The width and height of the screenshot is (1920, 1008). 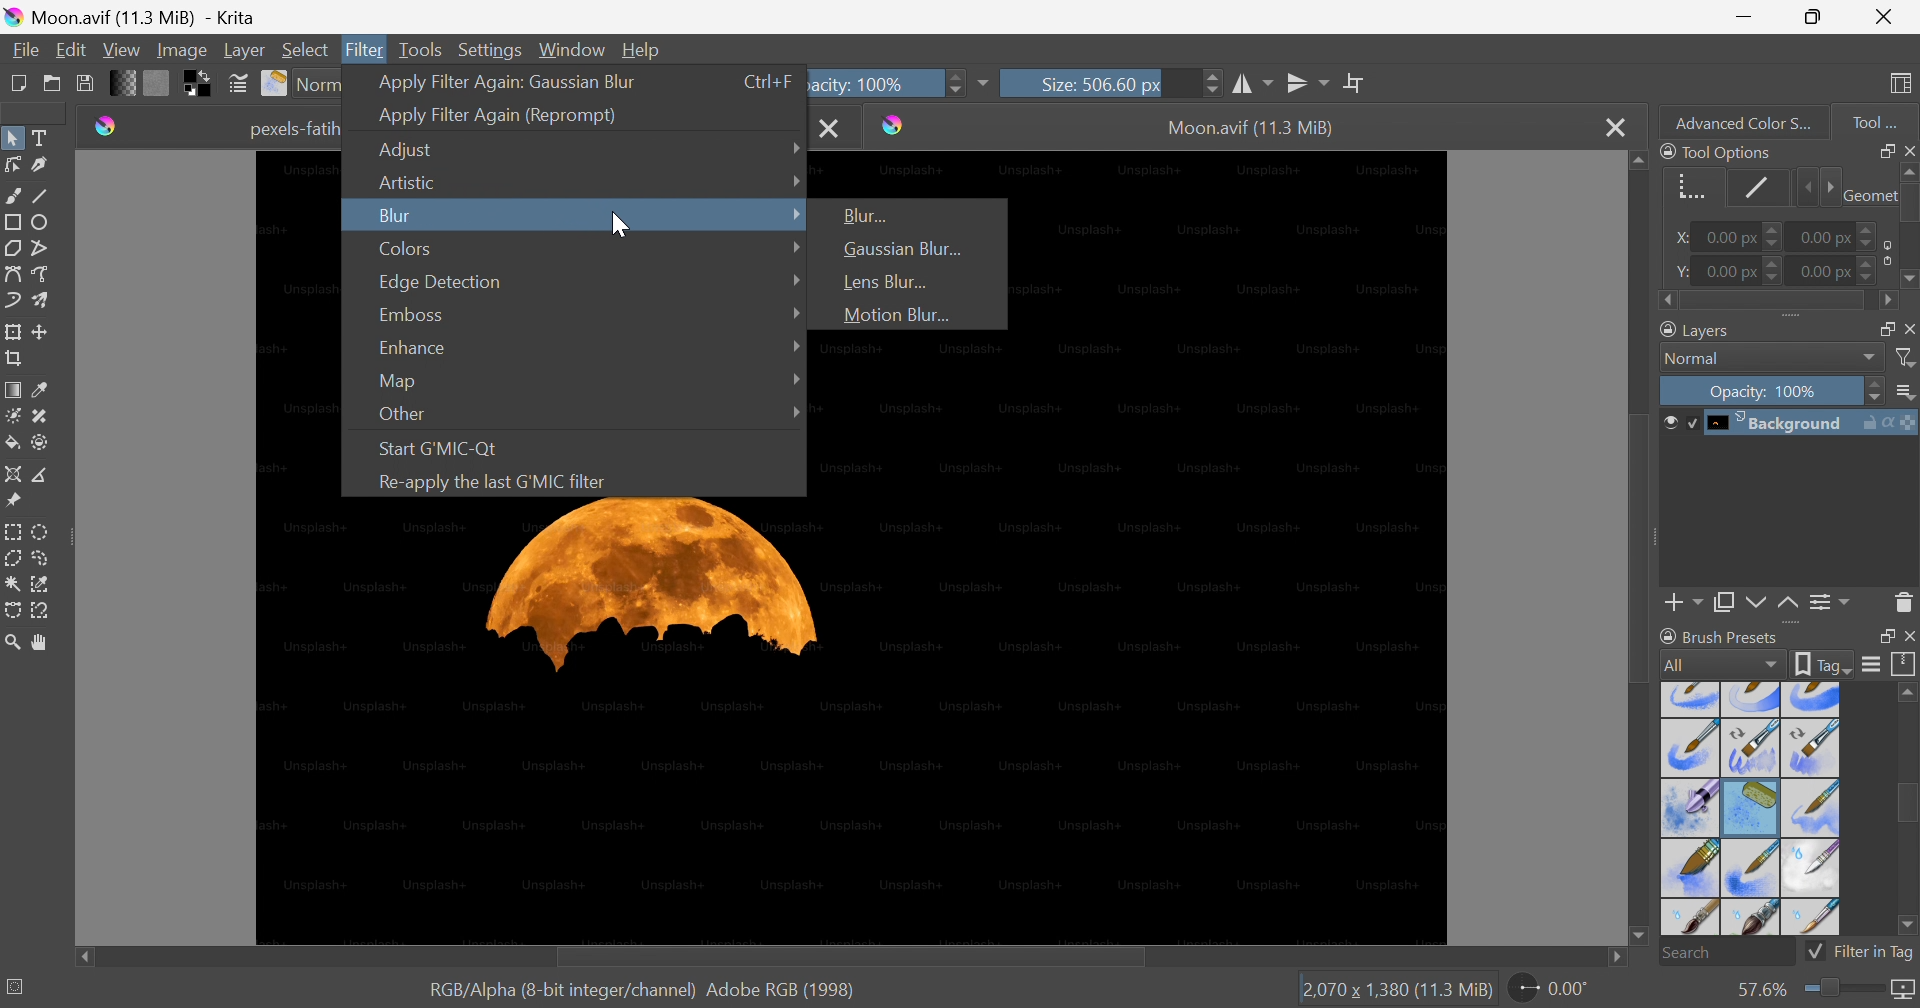 What do you see at coordinates (12, 274) in the screenshot?
I see `Bezier curve tool` at bounding box center [12, 274].